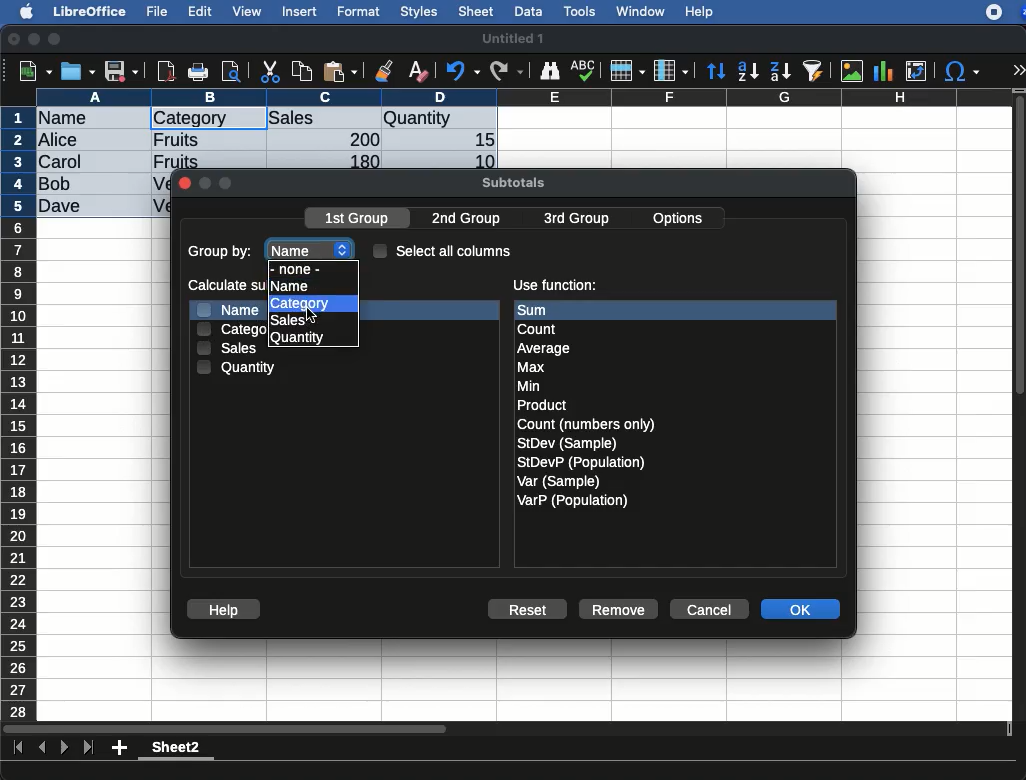  I want to click on calculate subtotals for, so click(222, 284).